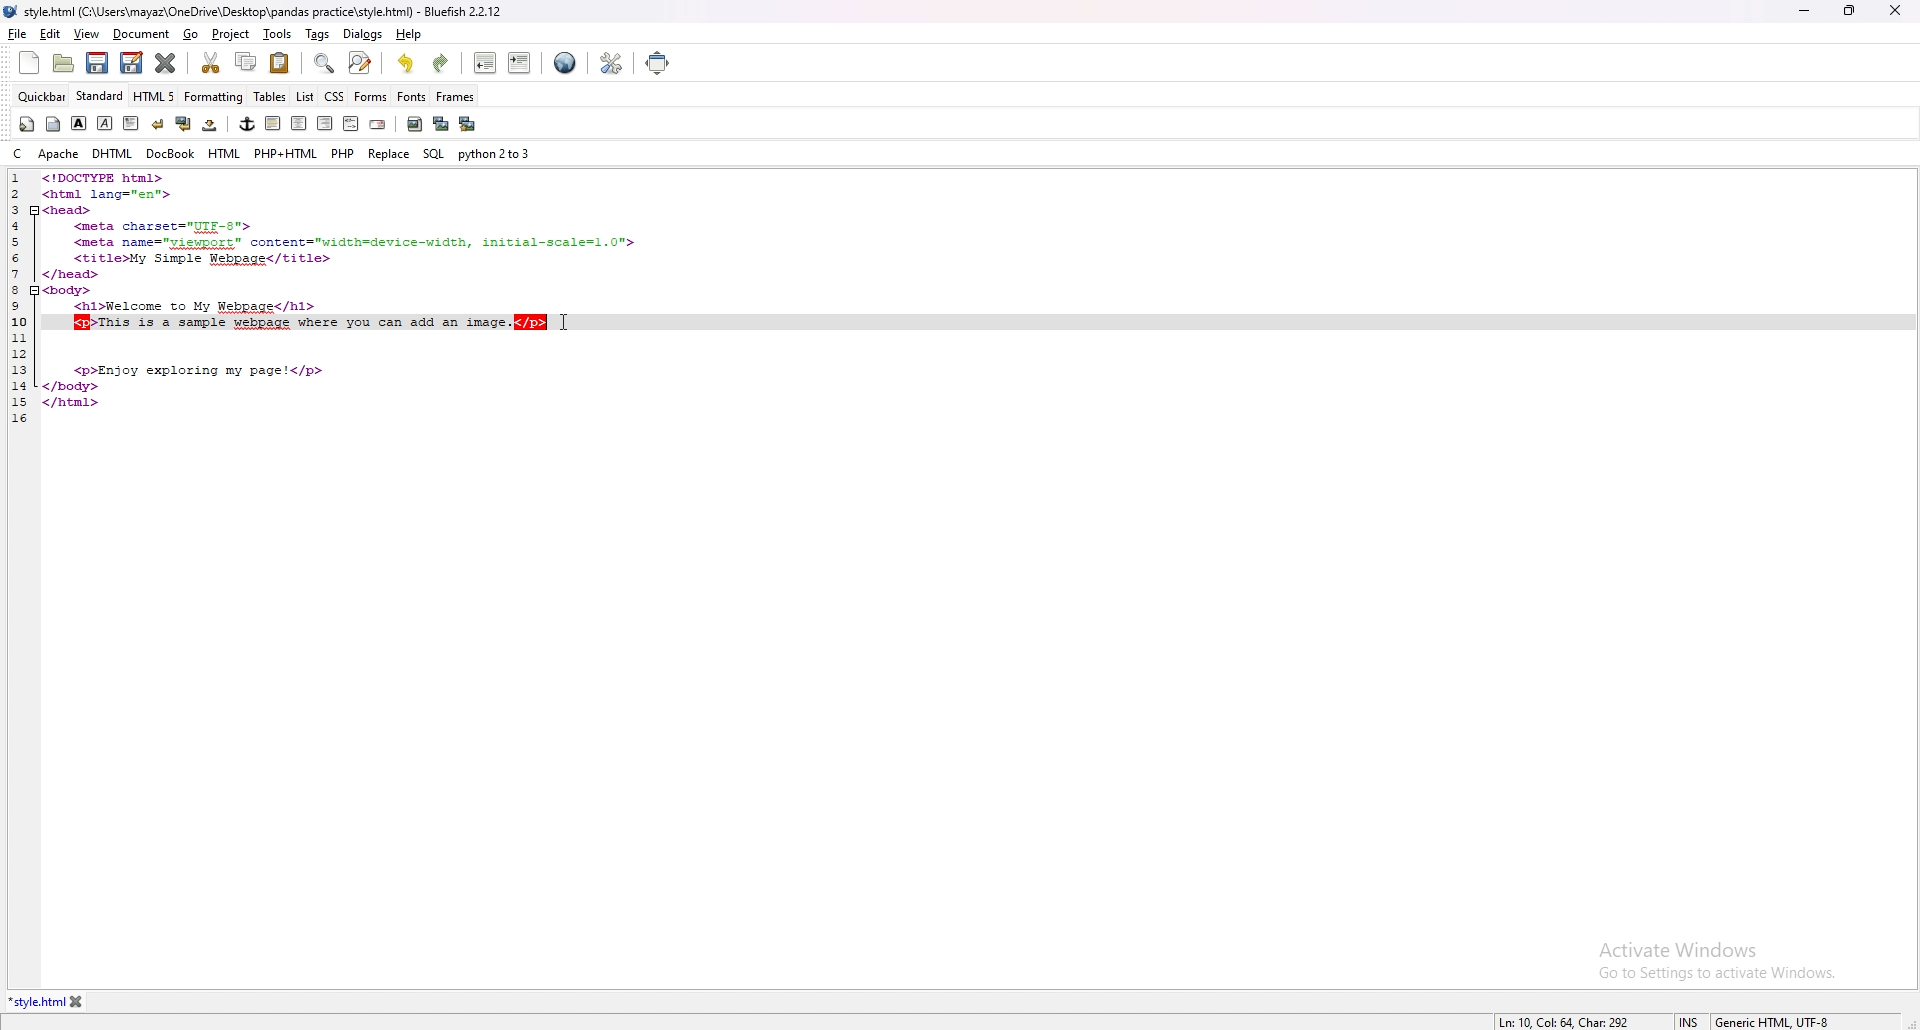 This screenshot has width=1920, height=1030. Describe the element at coordinates (108, 194) in the screenshot. I see `<html lang="en">` at that location.